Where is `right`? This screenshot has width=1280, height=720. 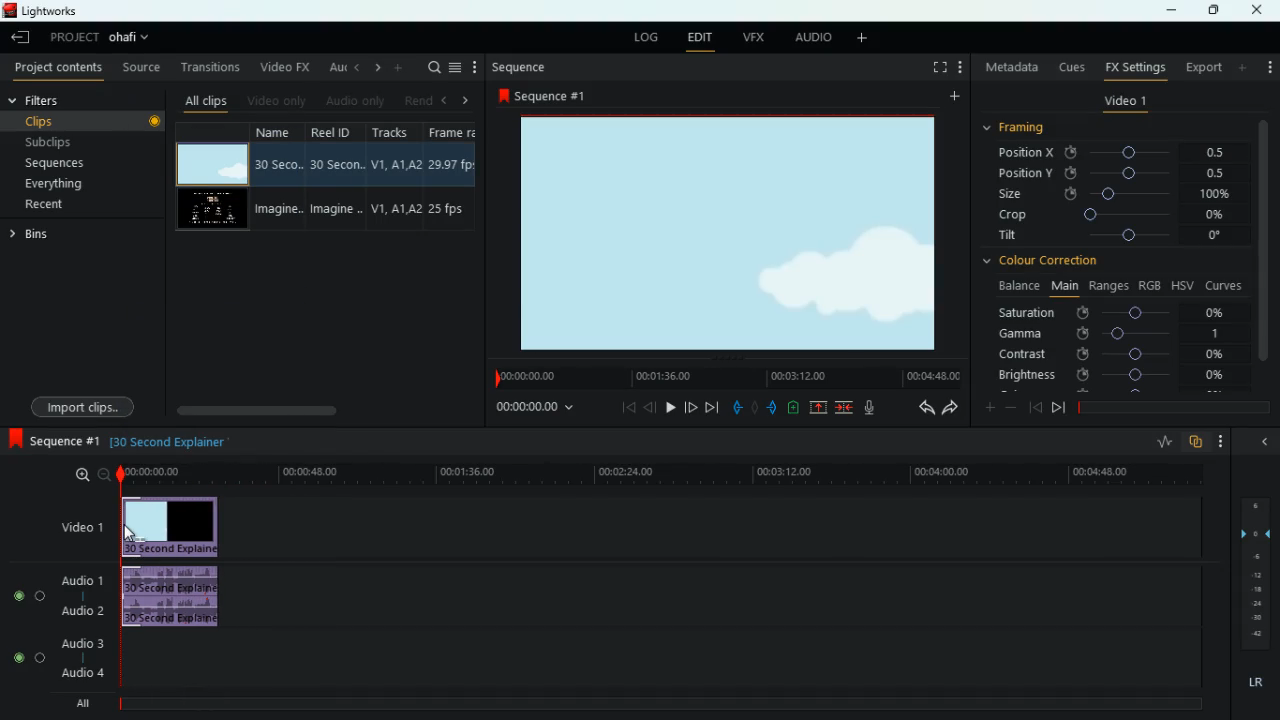 right is located at coordinates (460, 101).